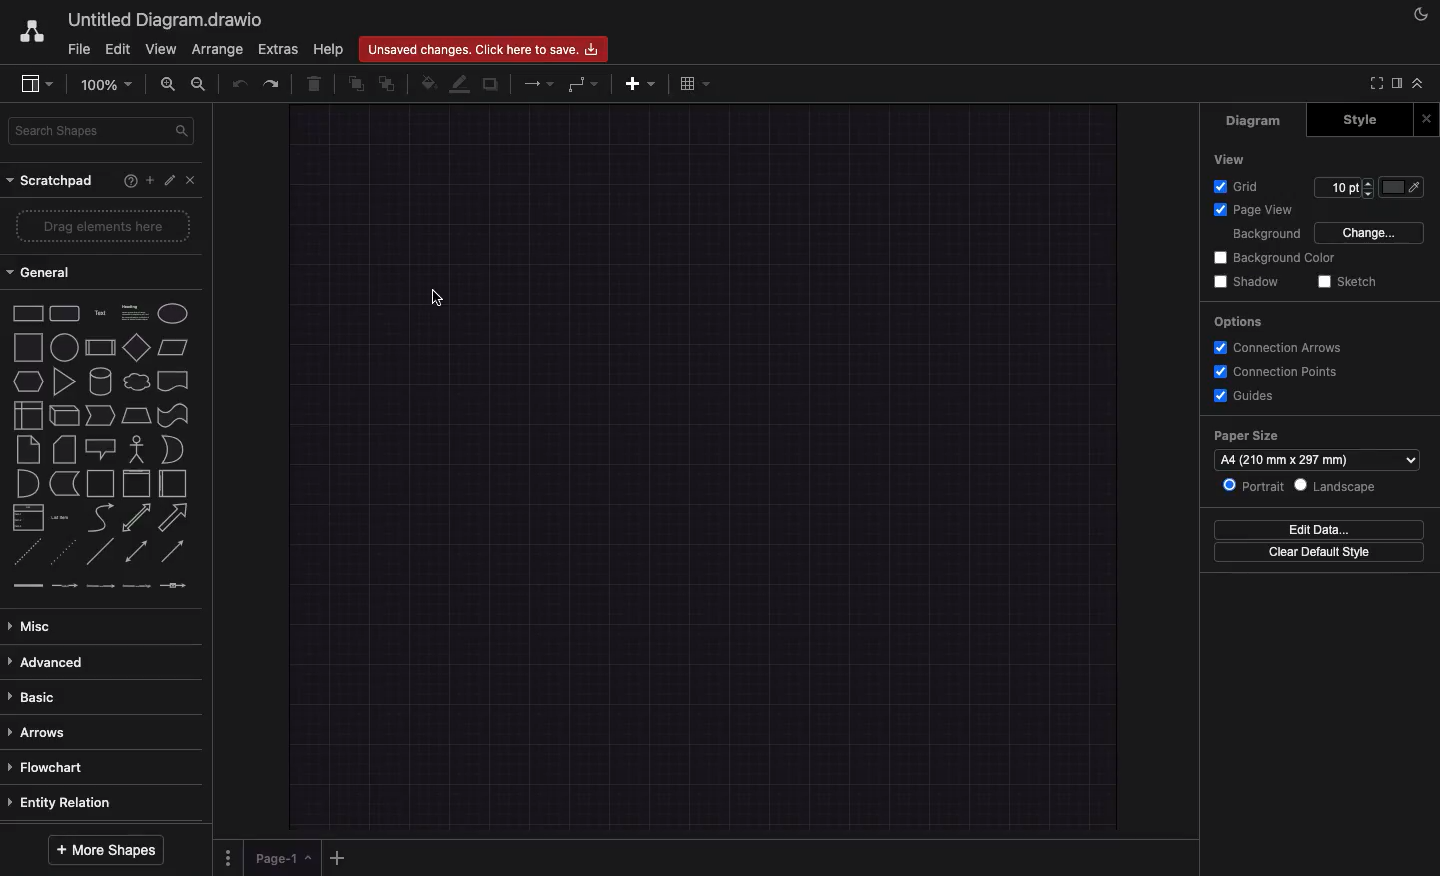 This screenshot has width=1440, height=876. Describe the element at coordinates (25, 483) in the screenshot. I see `or` at that location.